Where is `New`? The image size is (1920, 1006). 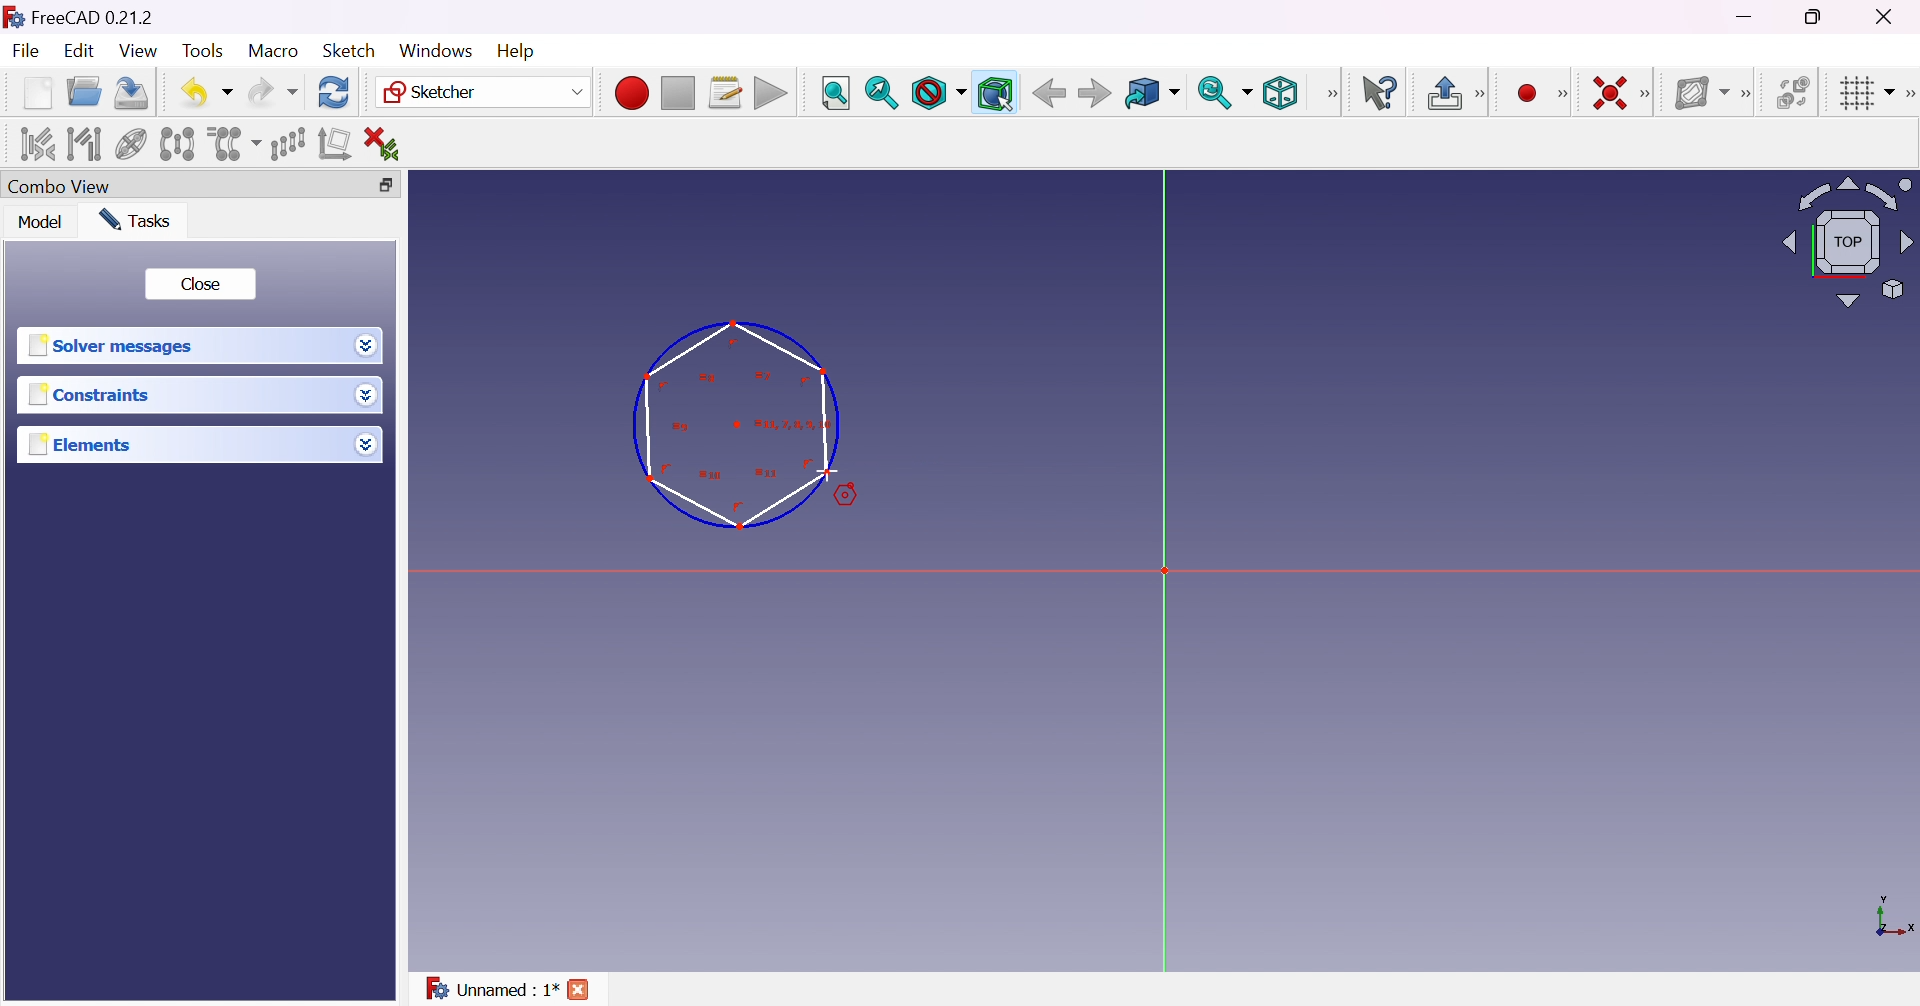
New is located at coordinates (40, 97).